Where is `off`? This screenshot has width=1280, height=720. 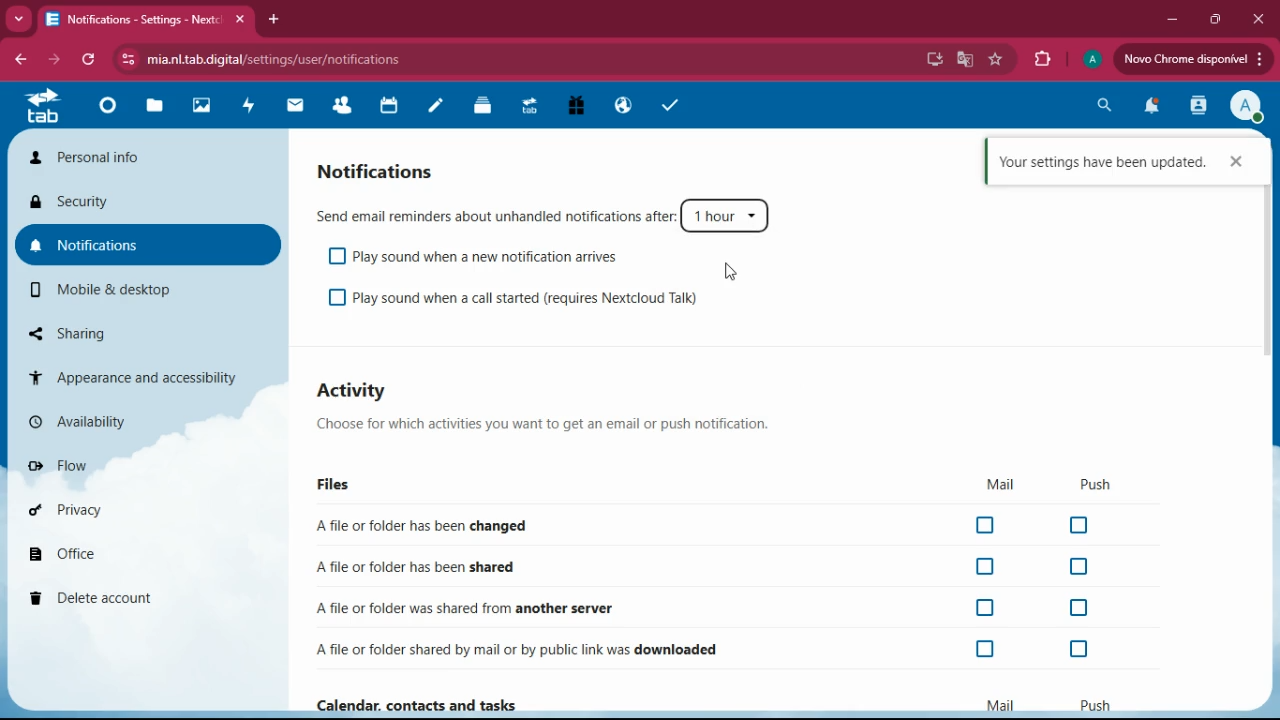
off is located at coordinates (338, 296).